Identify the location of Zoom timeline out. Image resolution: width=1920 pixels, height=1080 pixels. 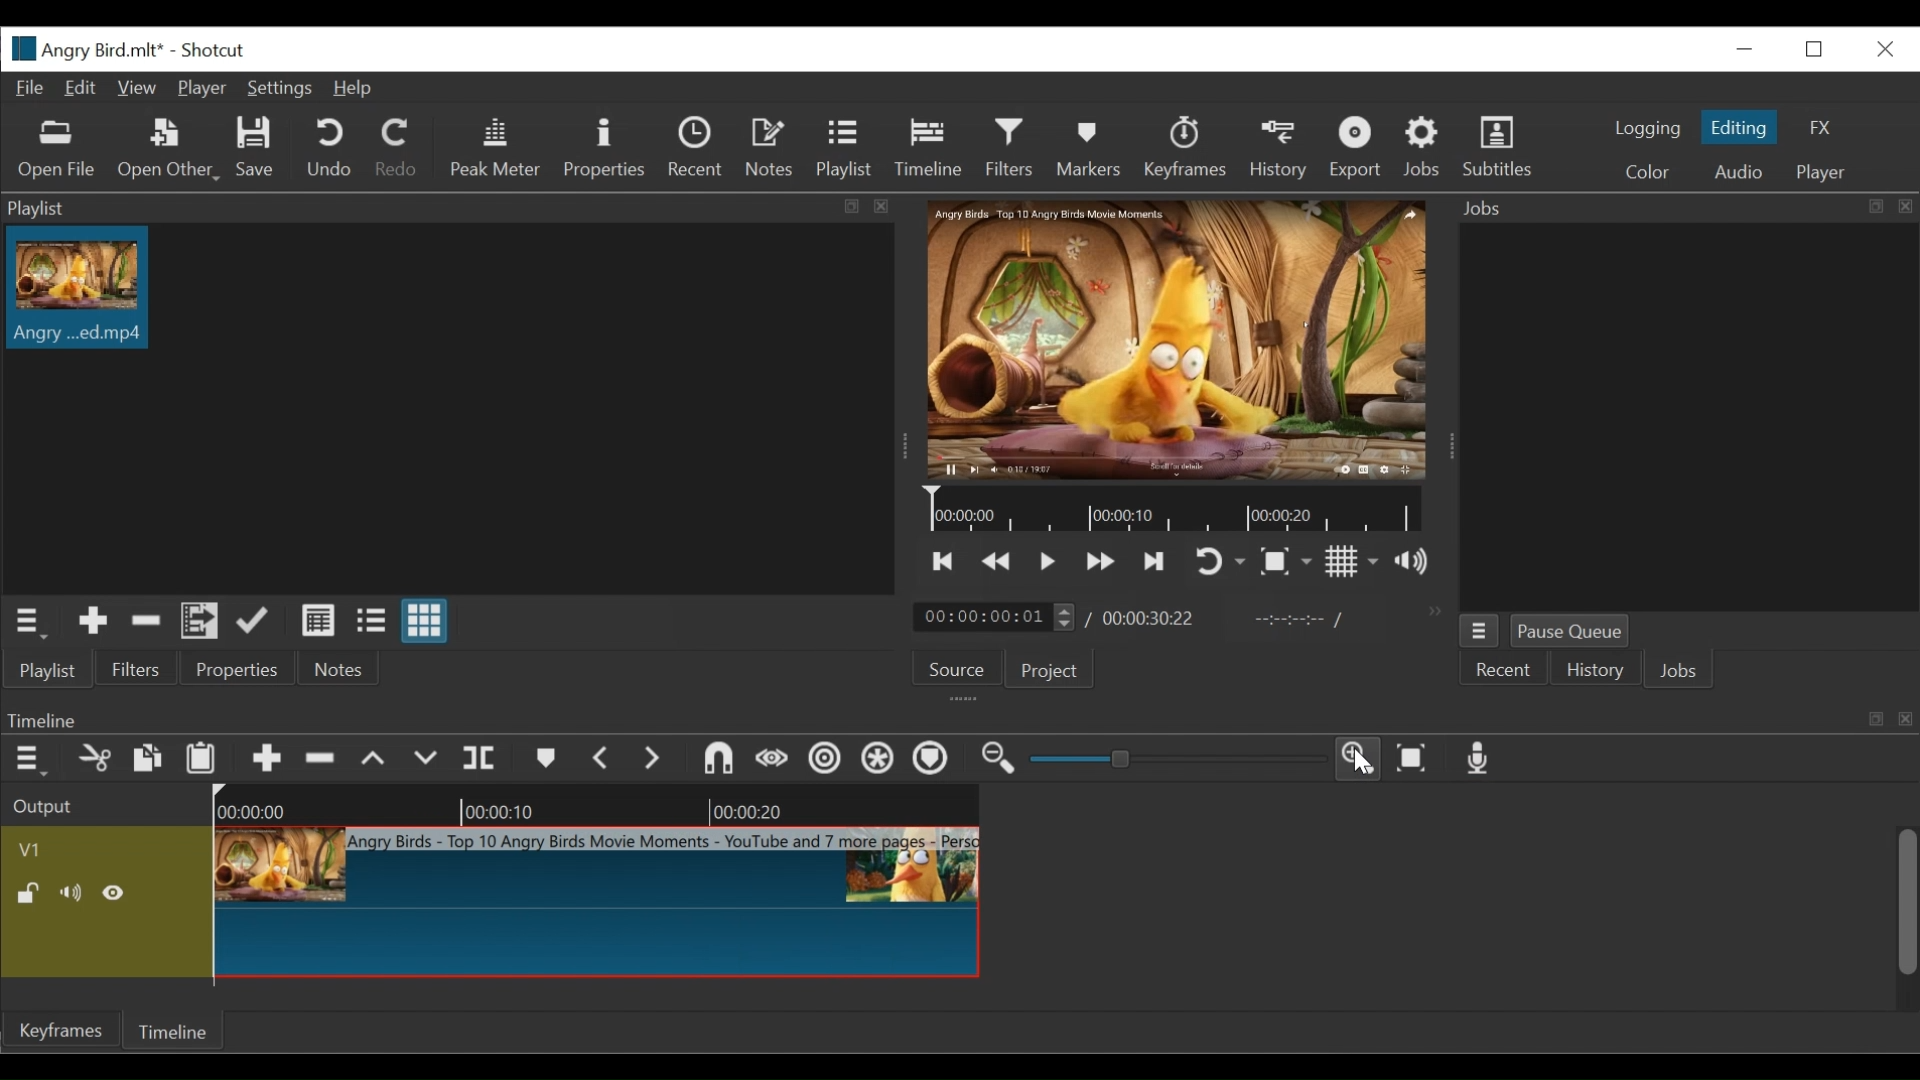
(997, 758).